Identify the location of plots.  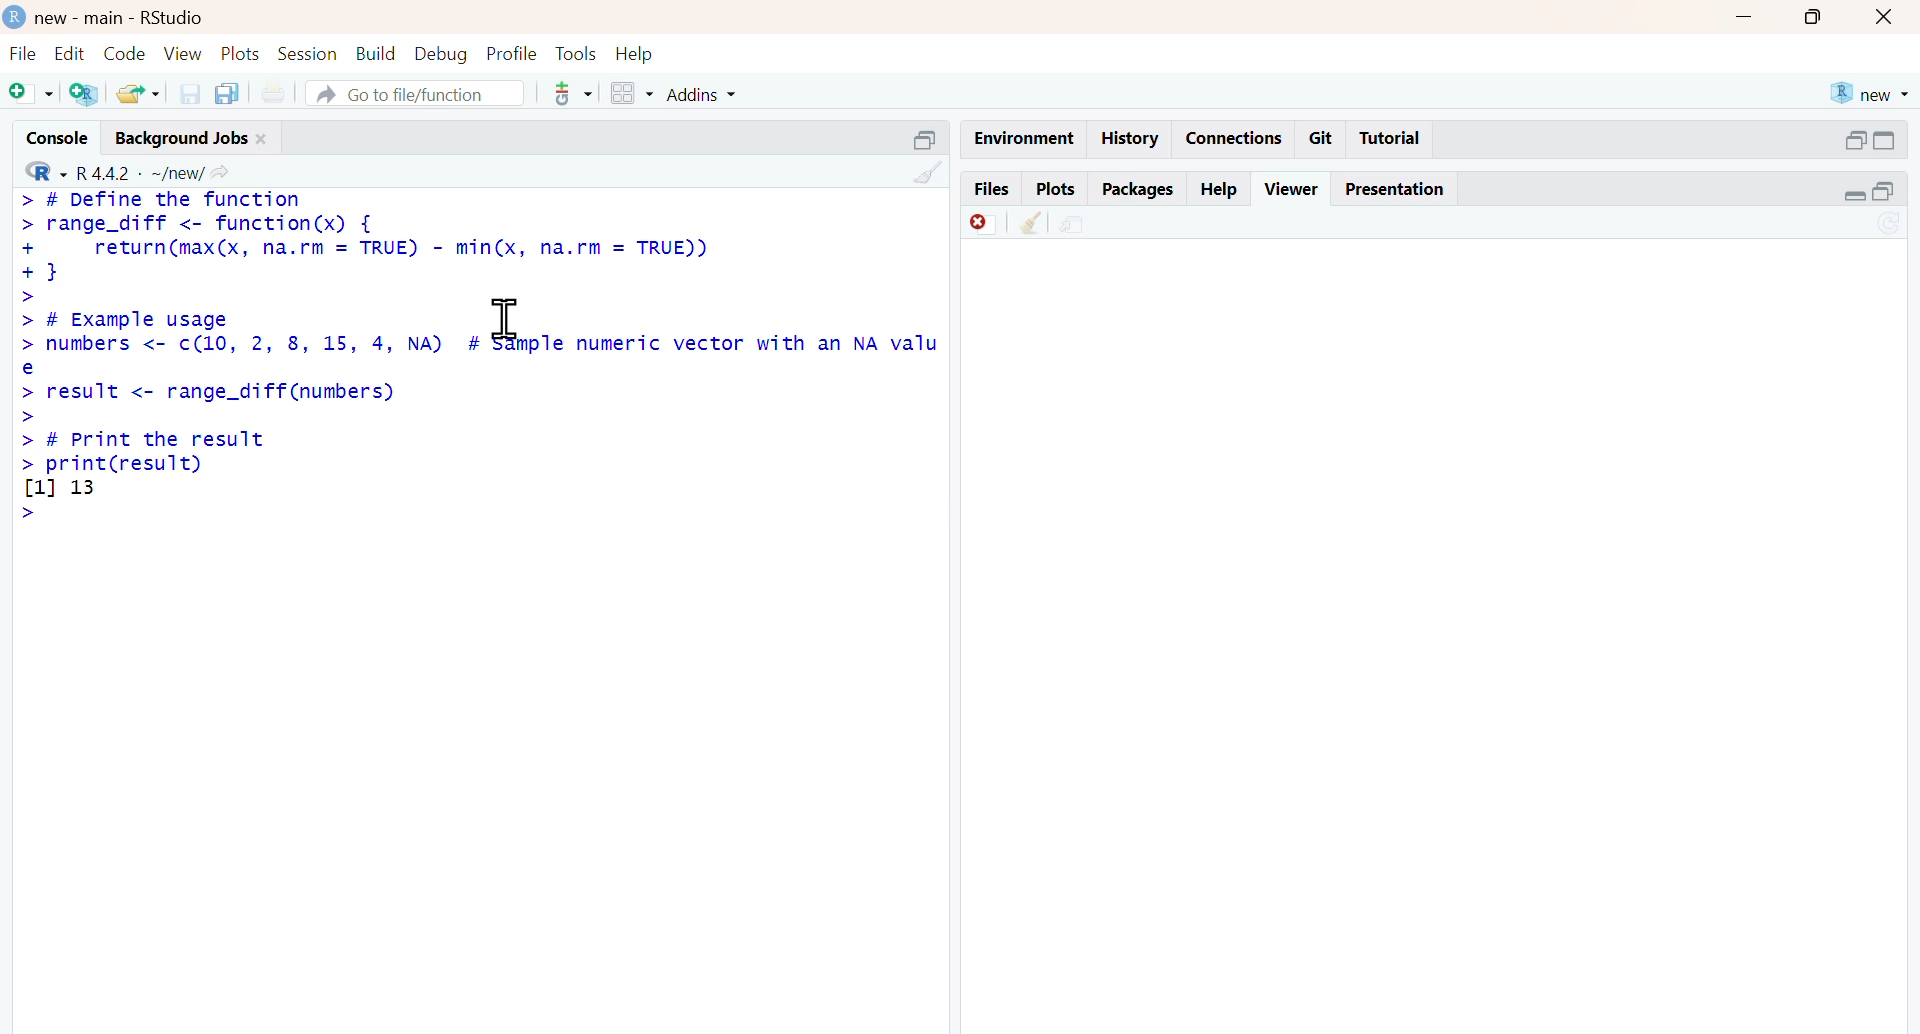
(1055, 190).